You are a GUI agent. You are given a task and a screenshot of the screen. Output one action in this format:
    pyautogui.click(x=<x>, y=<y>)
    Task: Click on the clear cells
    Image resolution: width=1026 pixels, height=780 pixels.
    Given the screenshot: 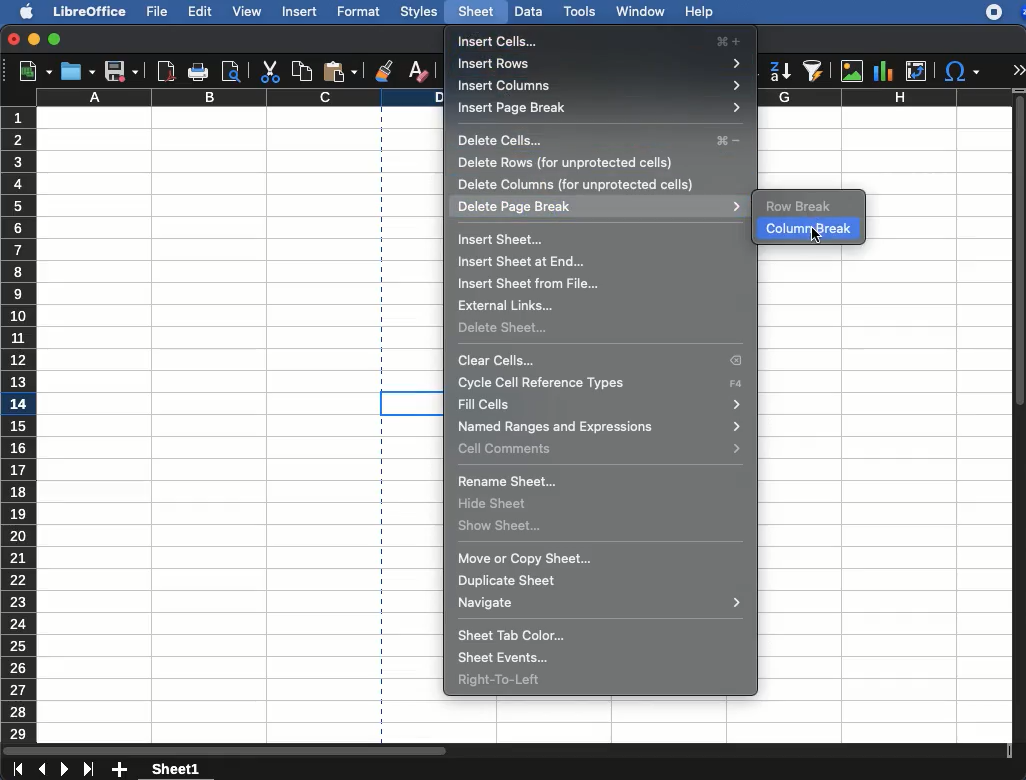 What is the action you would take?
    pyautogui.click(x=600, y=362)
    